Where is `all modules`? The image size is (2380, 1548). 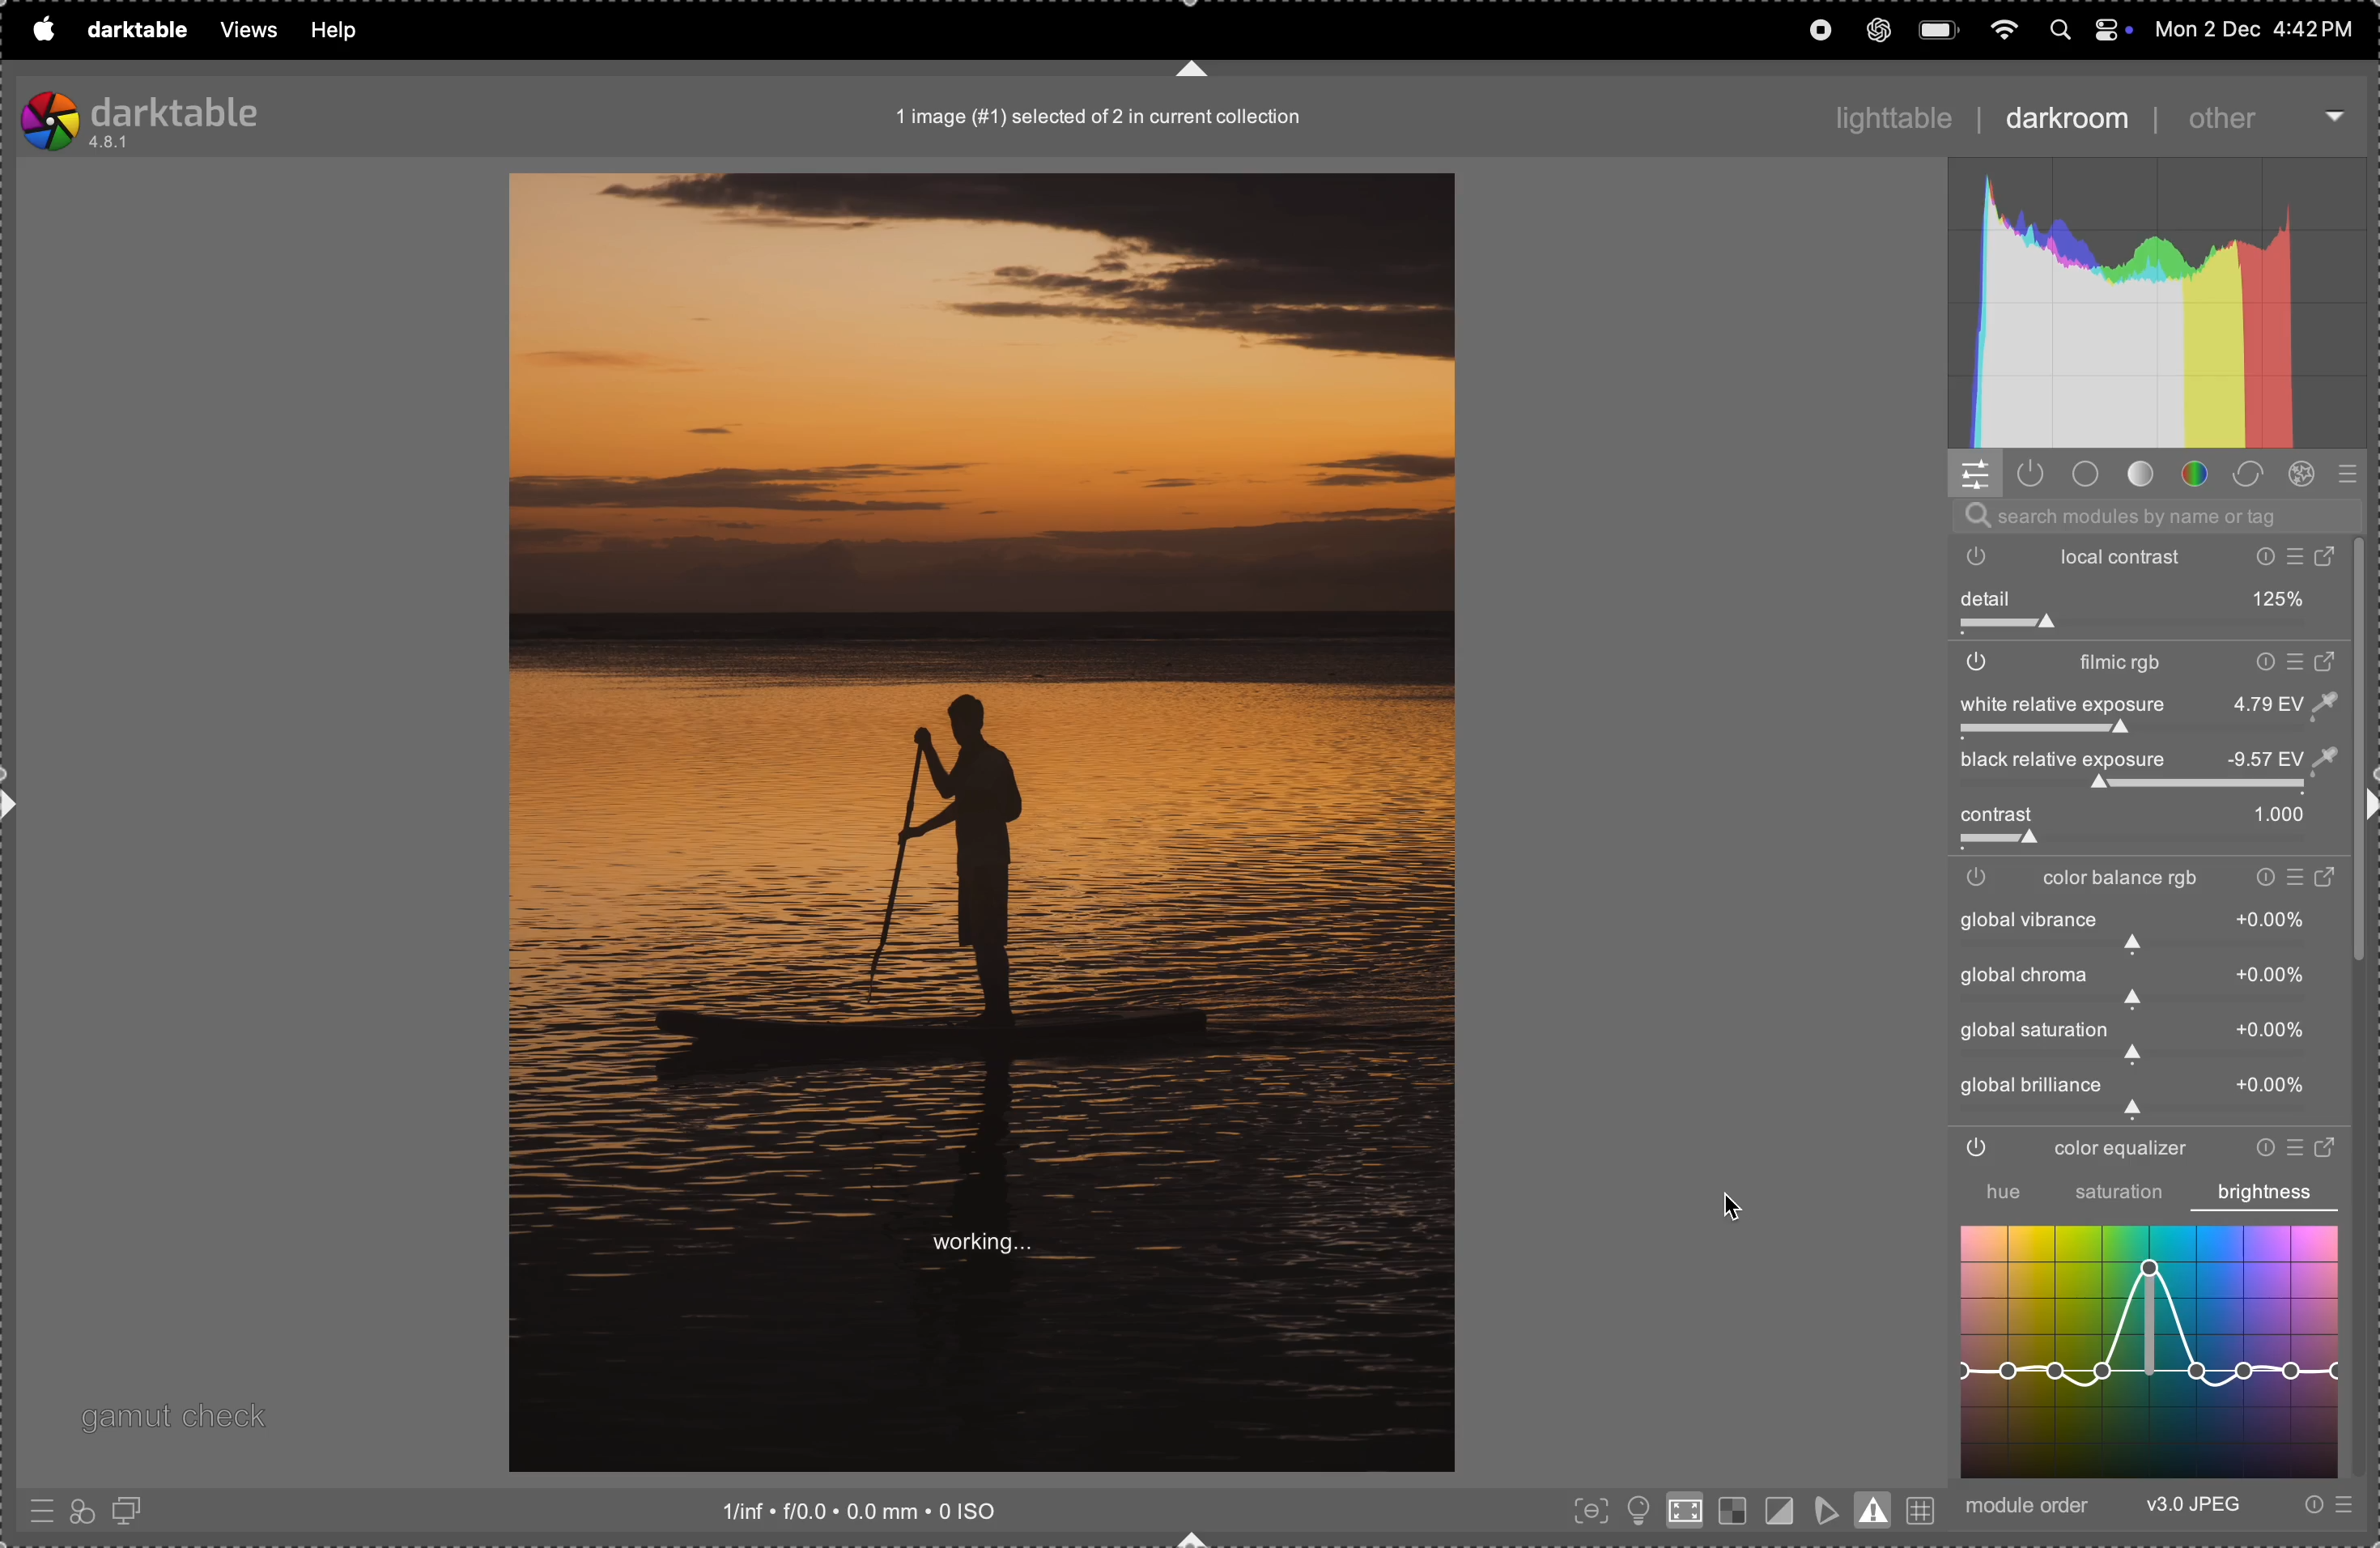 all modules is located at coordinates (2343, 475).